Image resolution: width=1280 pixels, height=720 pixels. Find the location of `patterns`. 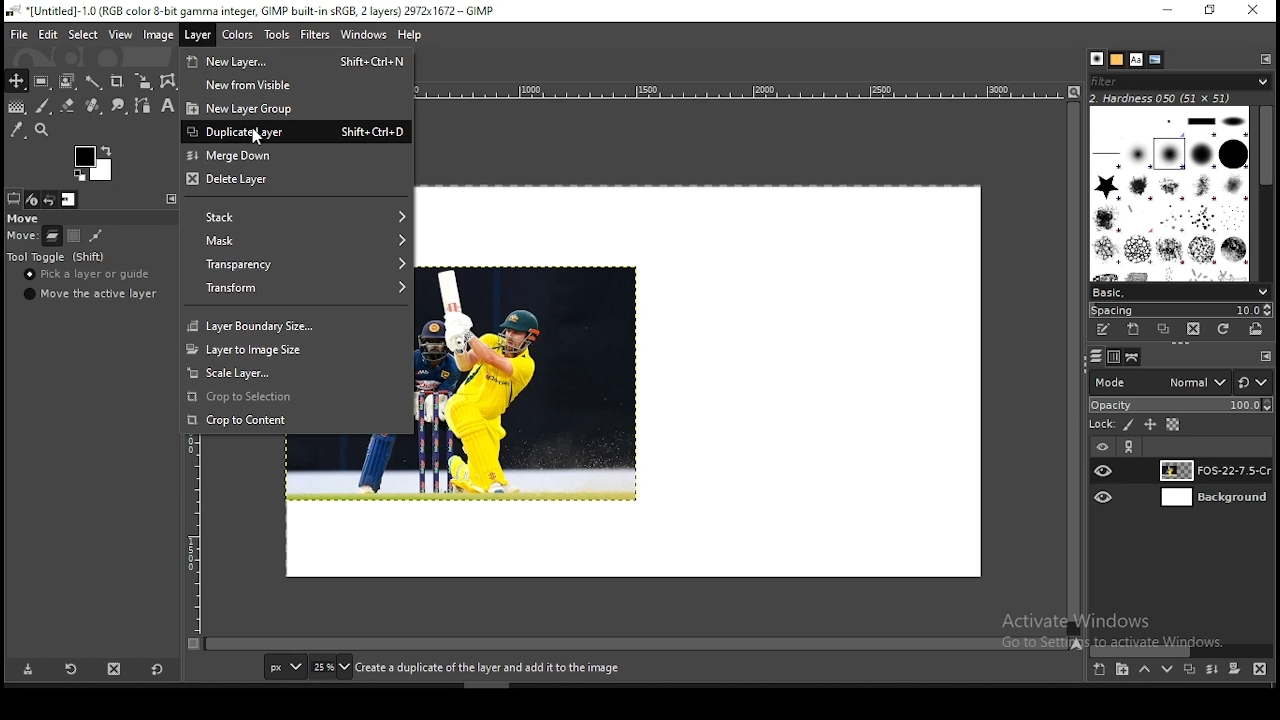

patterns is located at coordinates (1117, 59).